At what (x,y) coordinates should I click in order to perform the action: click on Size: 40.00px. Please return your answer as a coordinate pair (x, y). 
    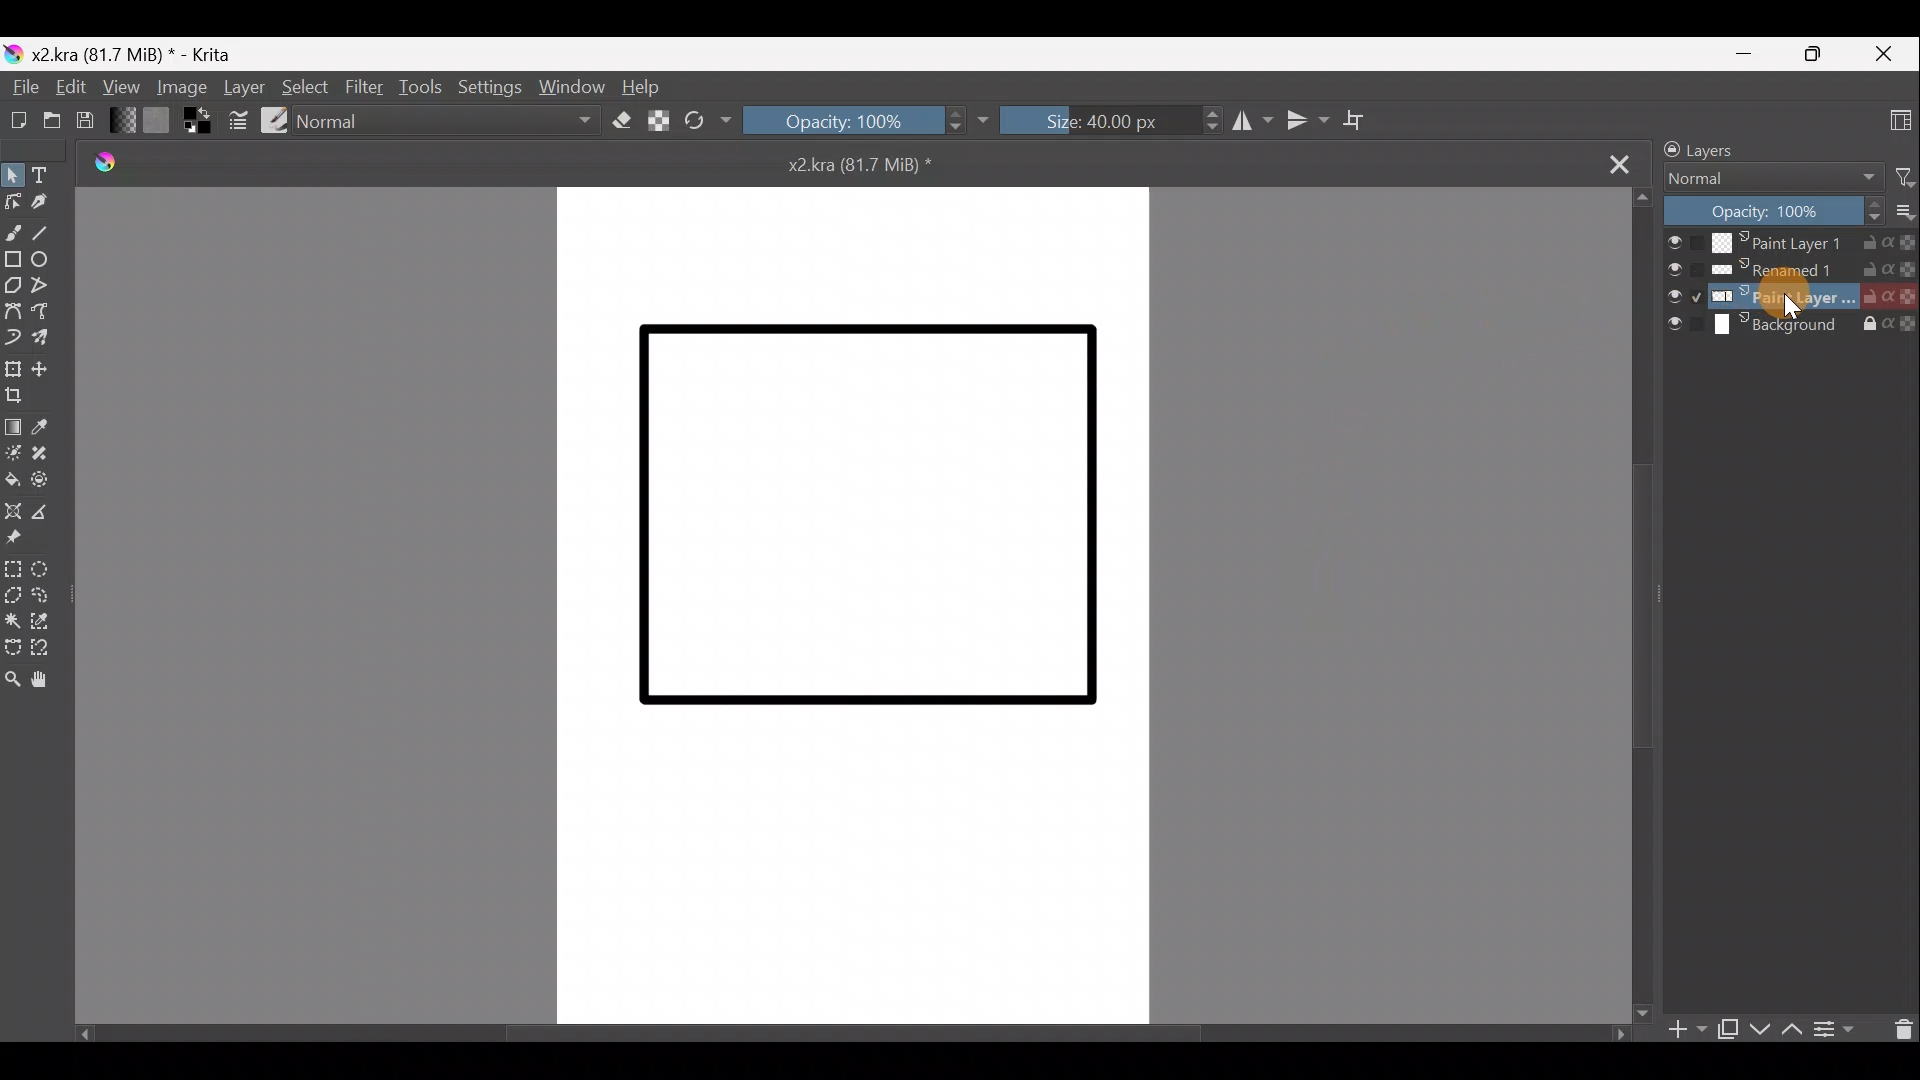
    Looking at the image, I should click on (1108, 119).